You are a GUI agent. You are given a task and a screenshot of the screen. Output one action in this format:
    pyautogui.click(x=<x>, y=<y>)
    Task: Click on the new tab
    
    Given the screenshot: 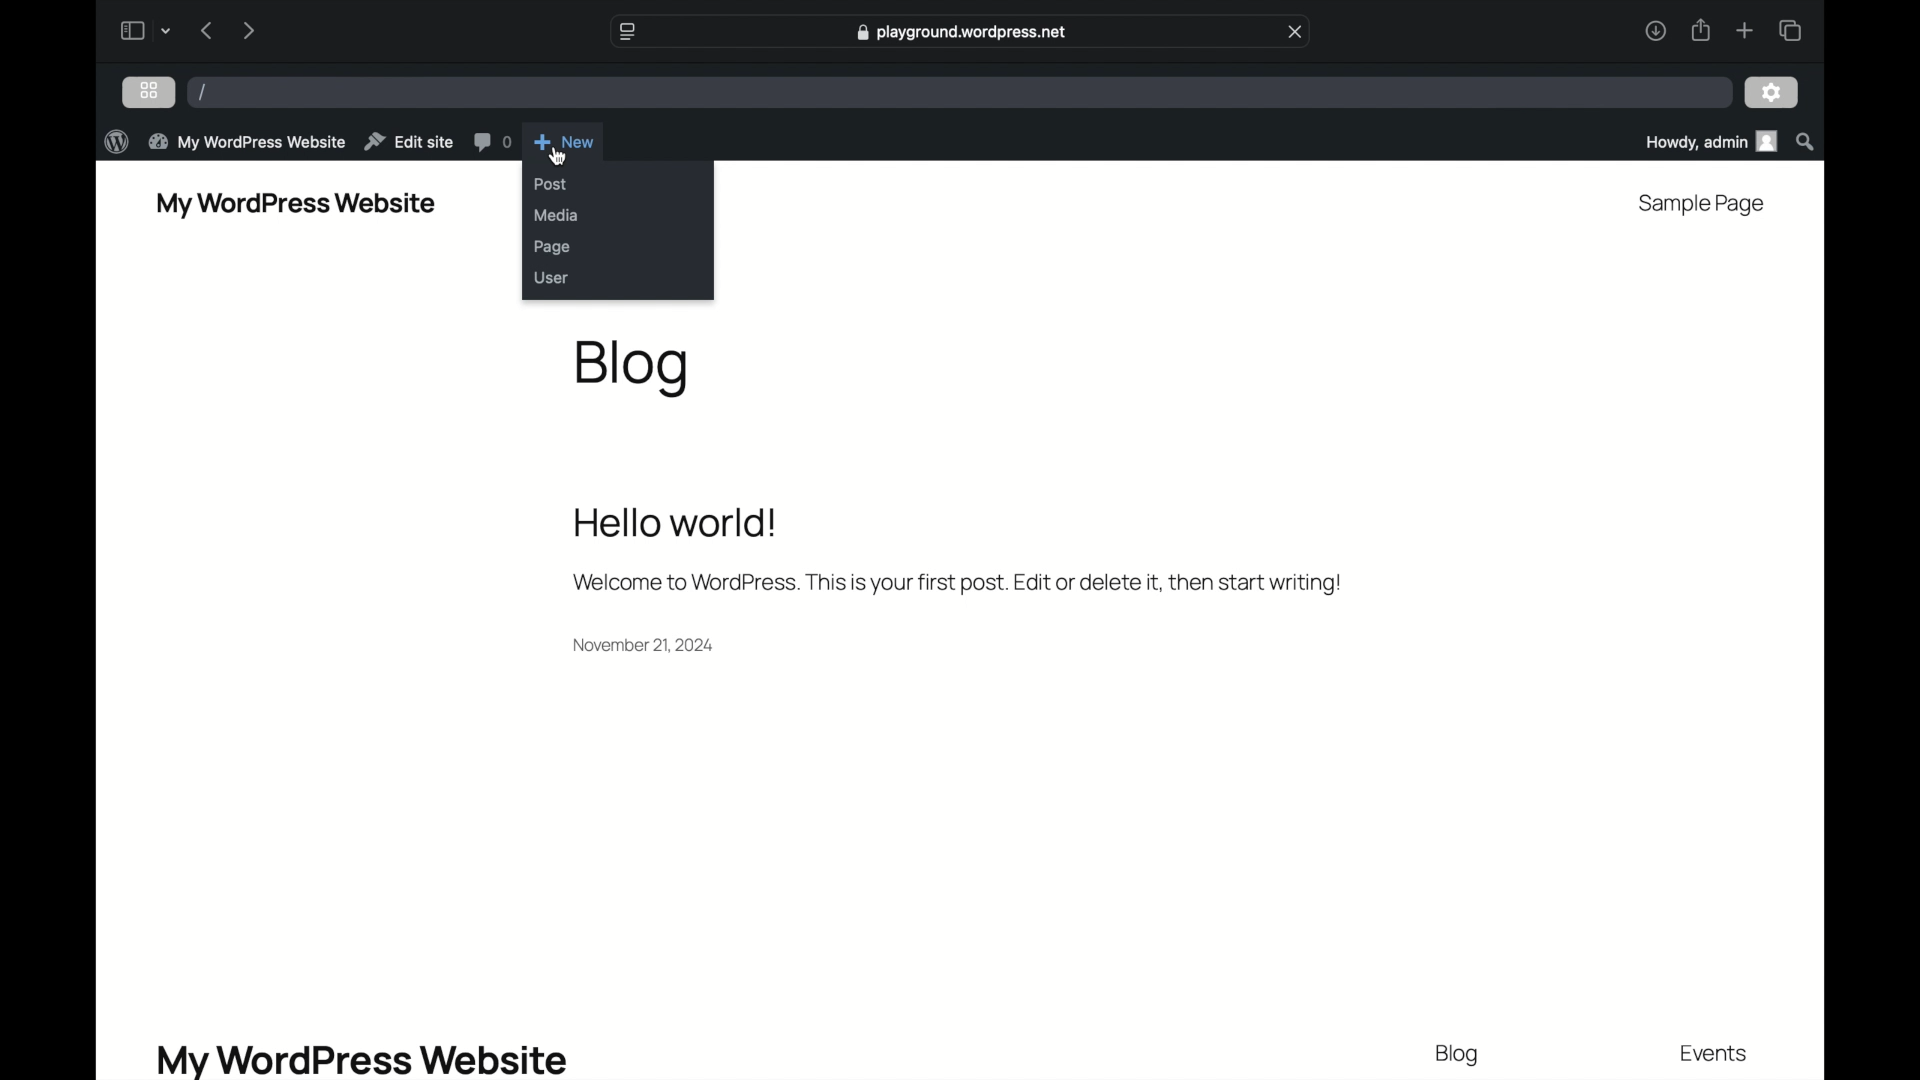 What is the action you would take?
    pyautogui.click(x=1745, y=30)
    